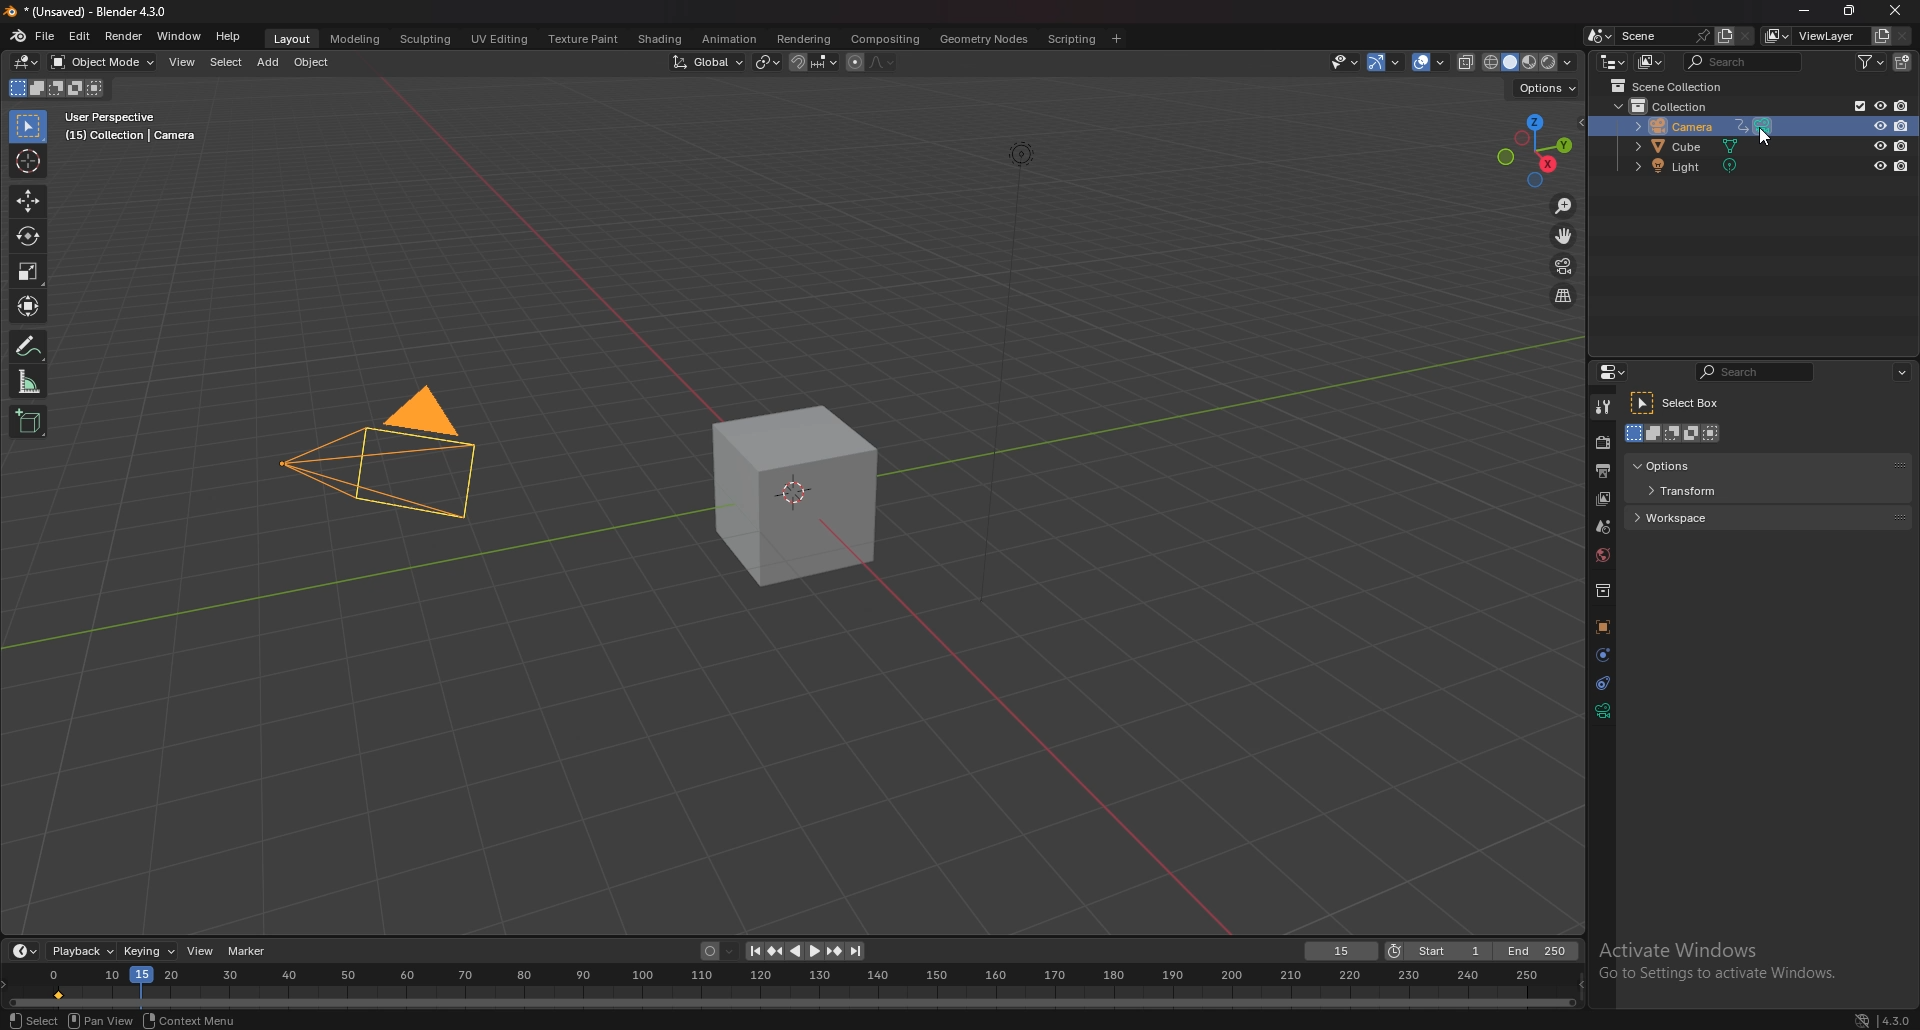  What do you see at coordinates (584, 40) in the screenshot?
I see `texture paint` at bounding box center [584, 40].